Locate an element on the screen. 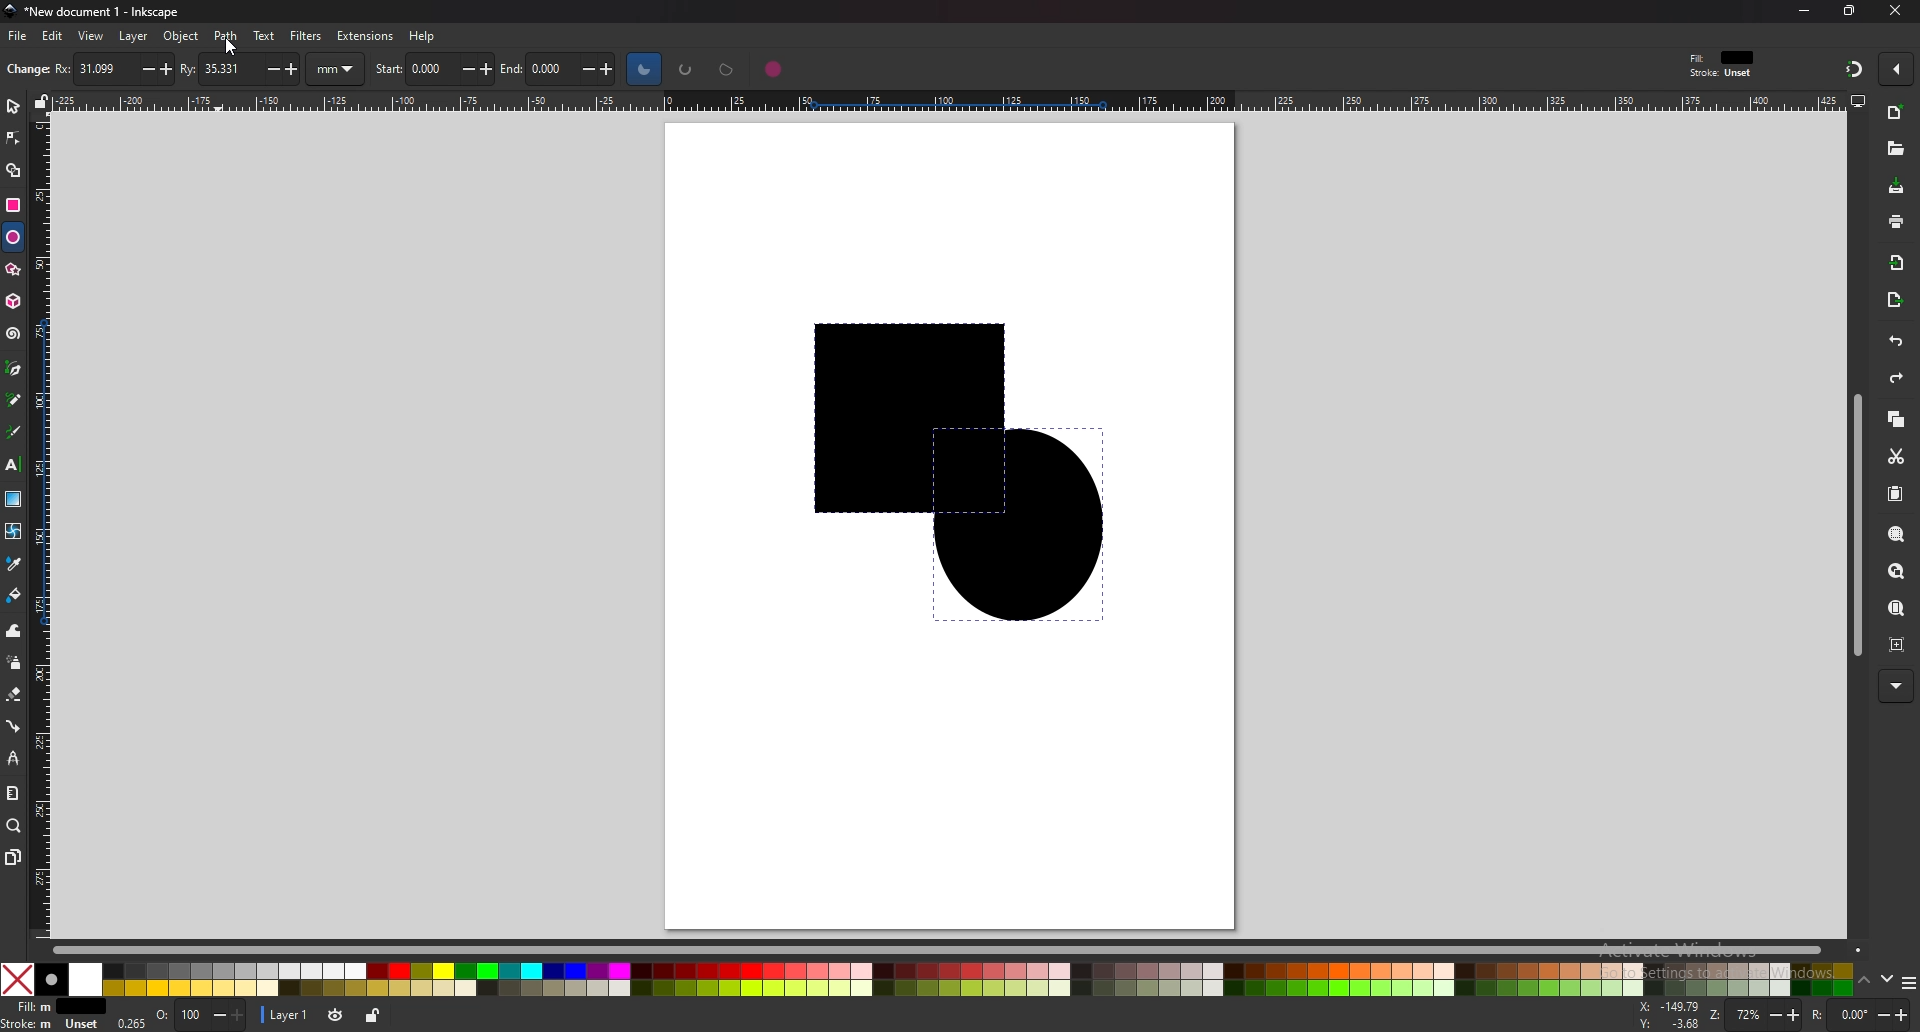  undo is located at coordinates (1894, 342).